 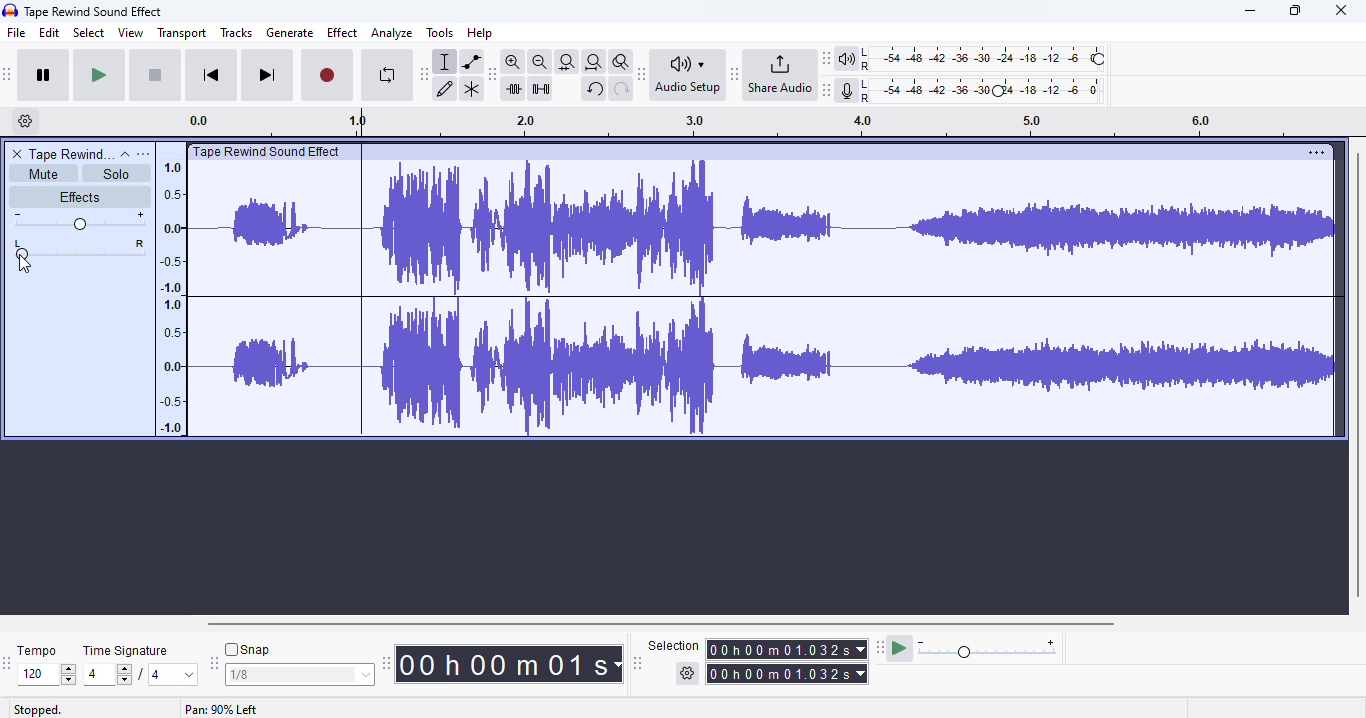 What do you see at coordinates (270, 151) in the screenshot?
I see `Track tile` at bounding box center [270, 151].